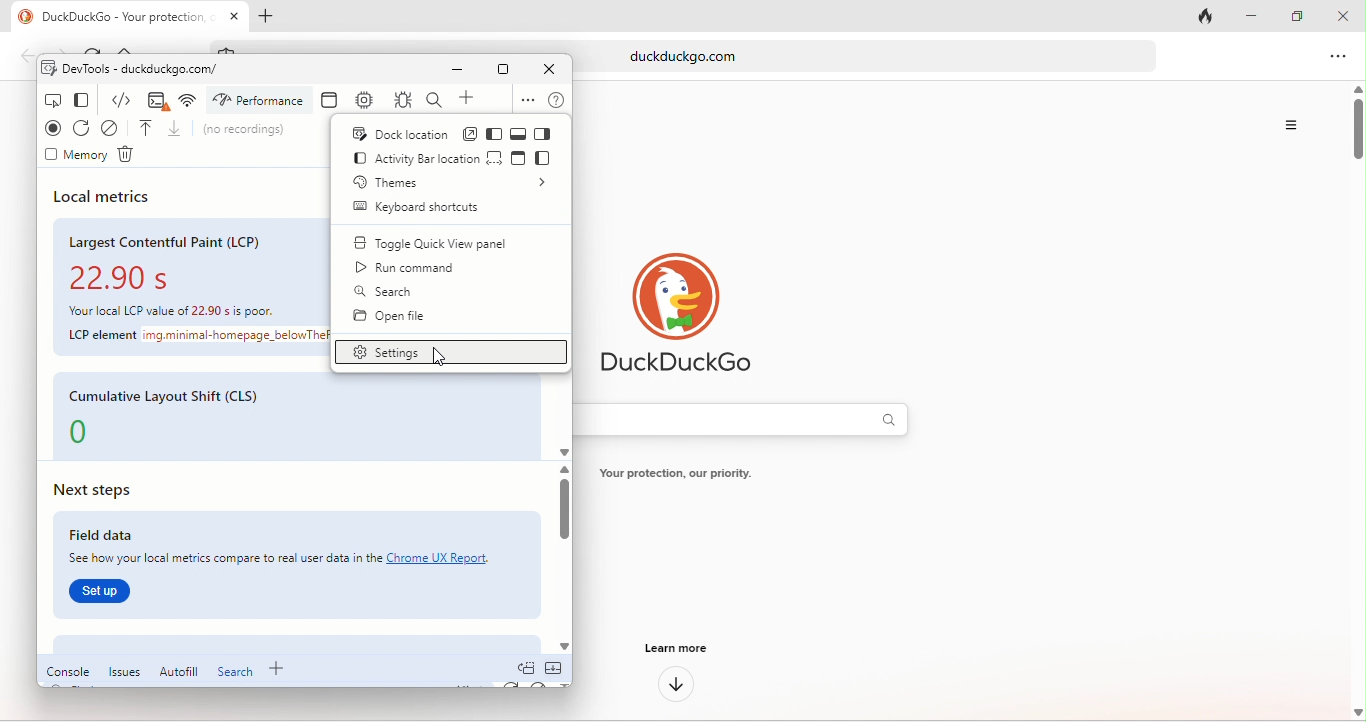 The width and height of the screenshot is (1366, 722). Describe the element at coordinates (127, 152) in the screenshot. I see `delete` at that location.